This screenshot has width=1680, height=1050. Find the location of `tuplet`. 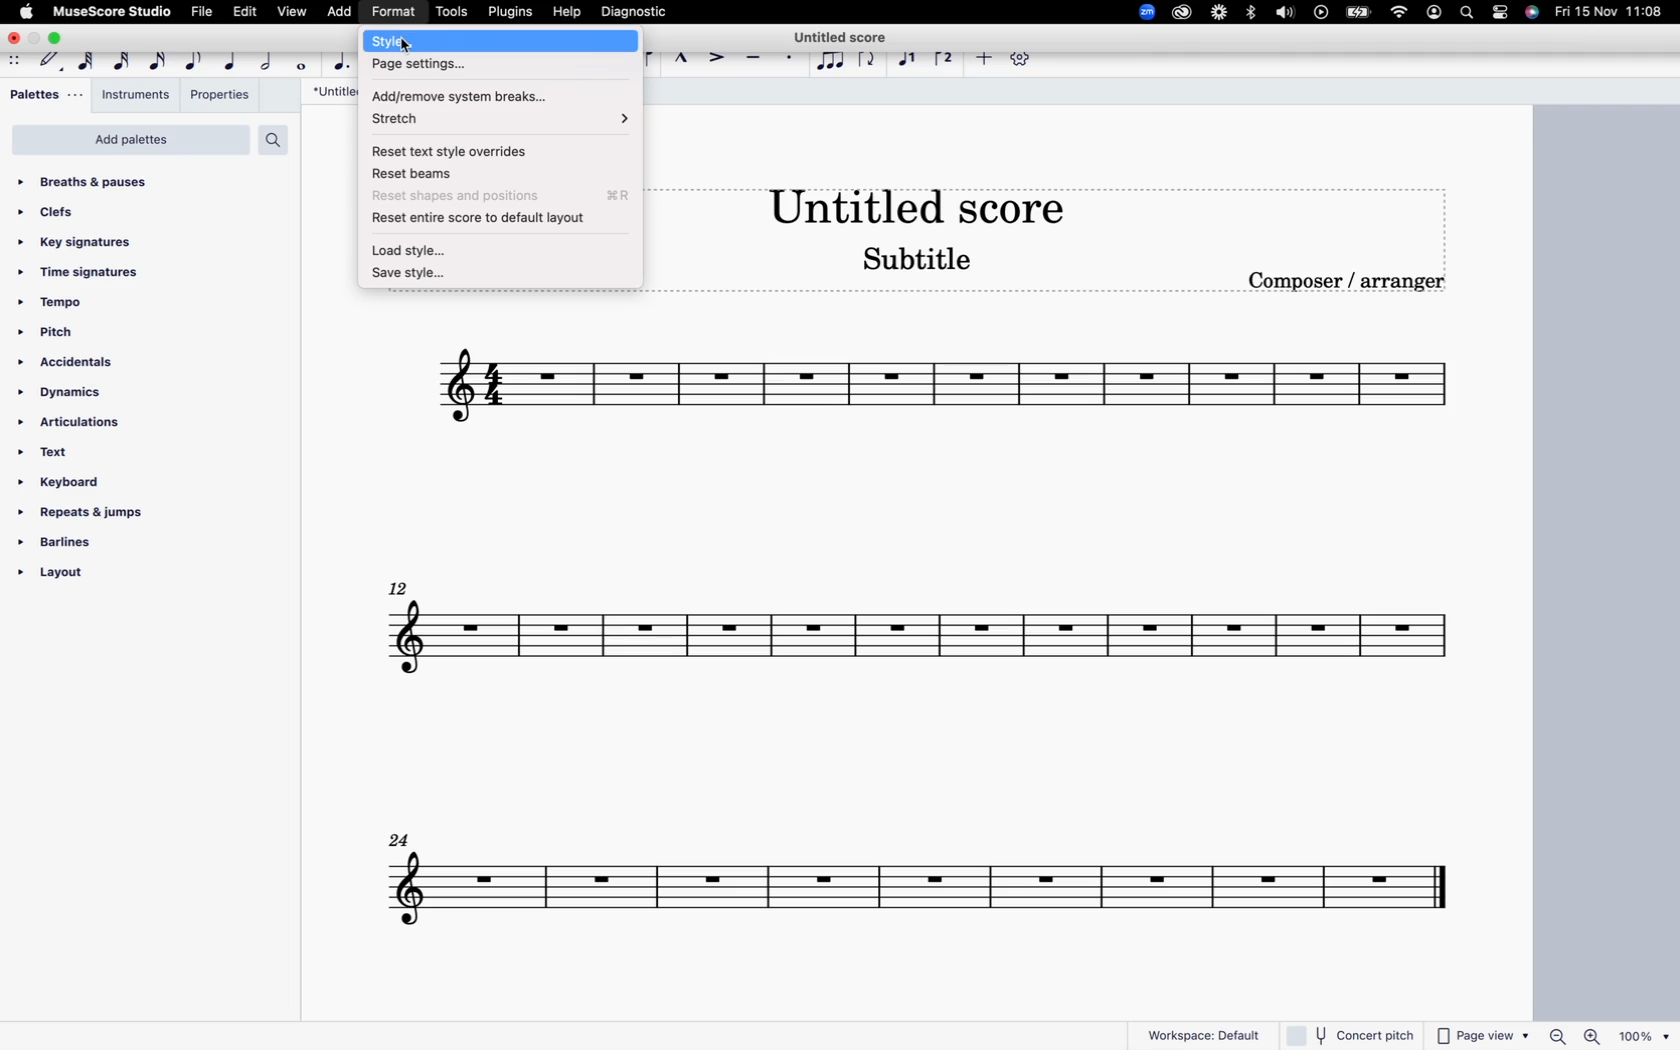

tuplet is located at coordinates (832, 60).